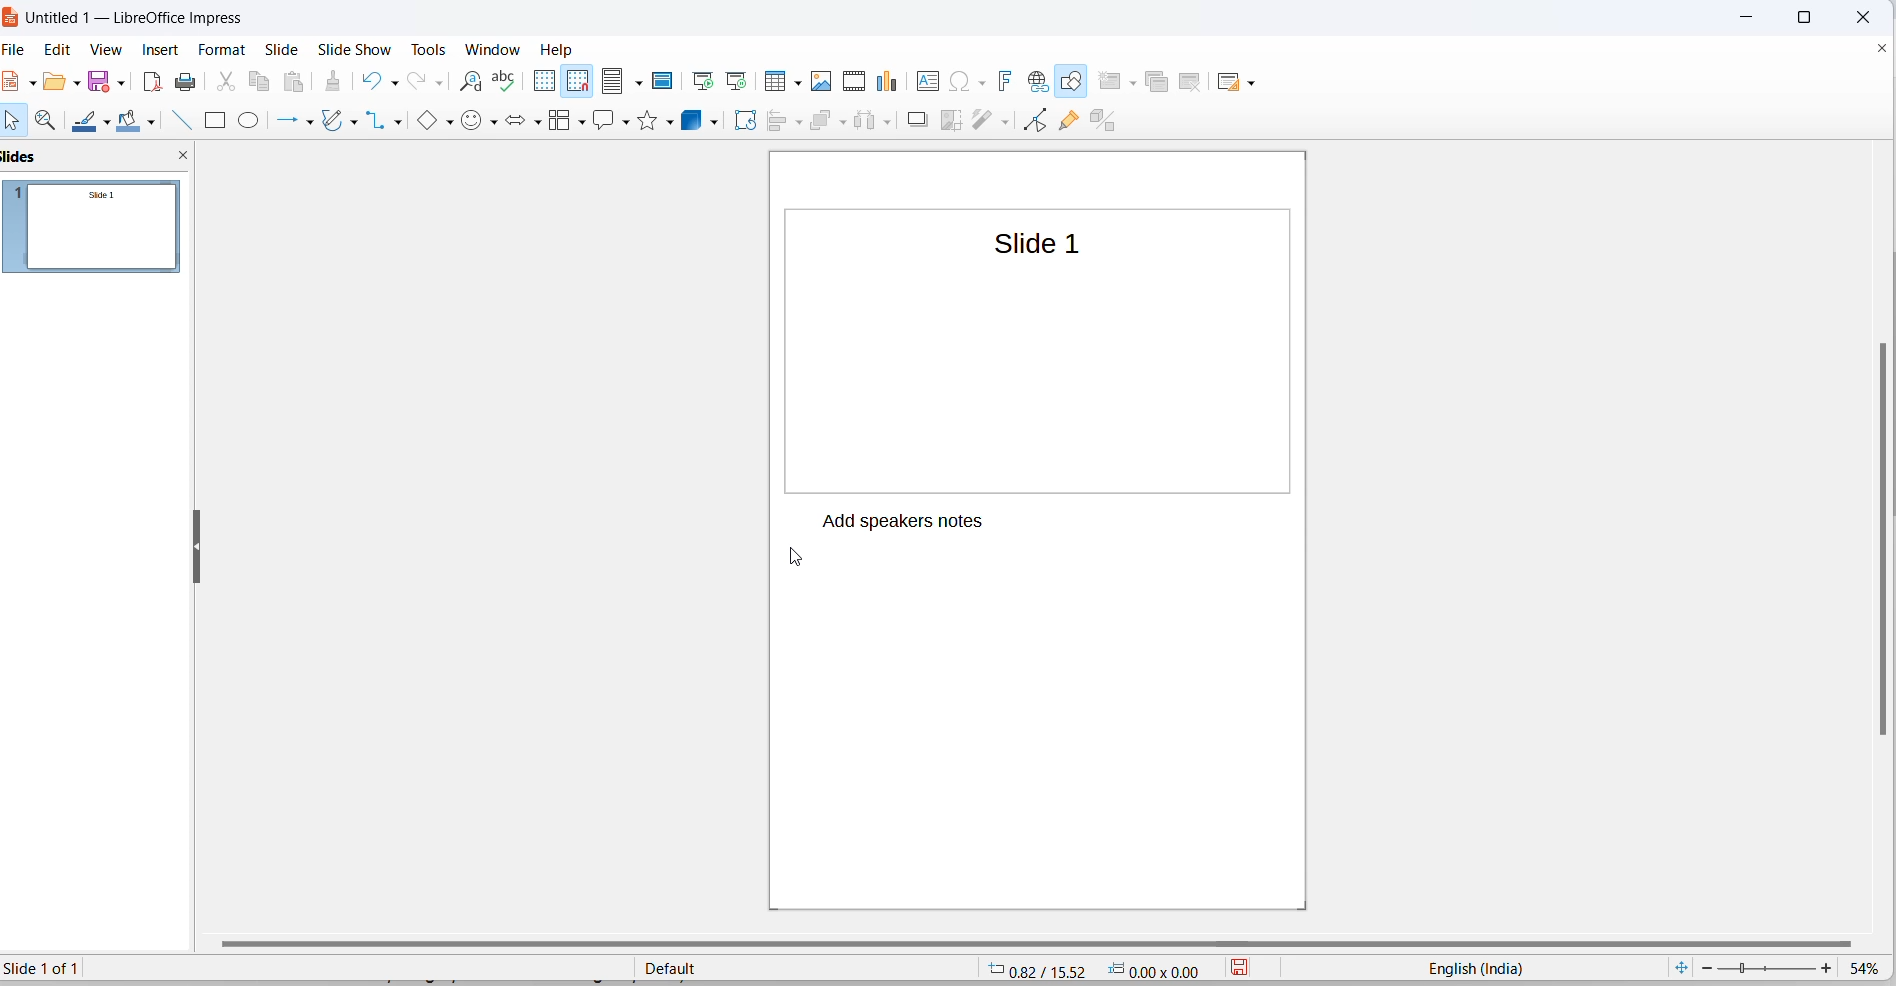  Describe the element at coordinates (120, 81) in the screenshot. I see `save options` at that location.